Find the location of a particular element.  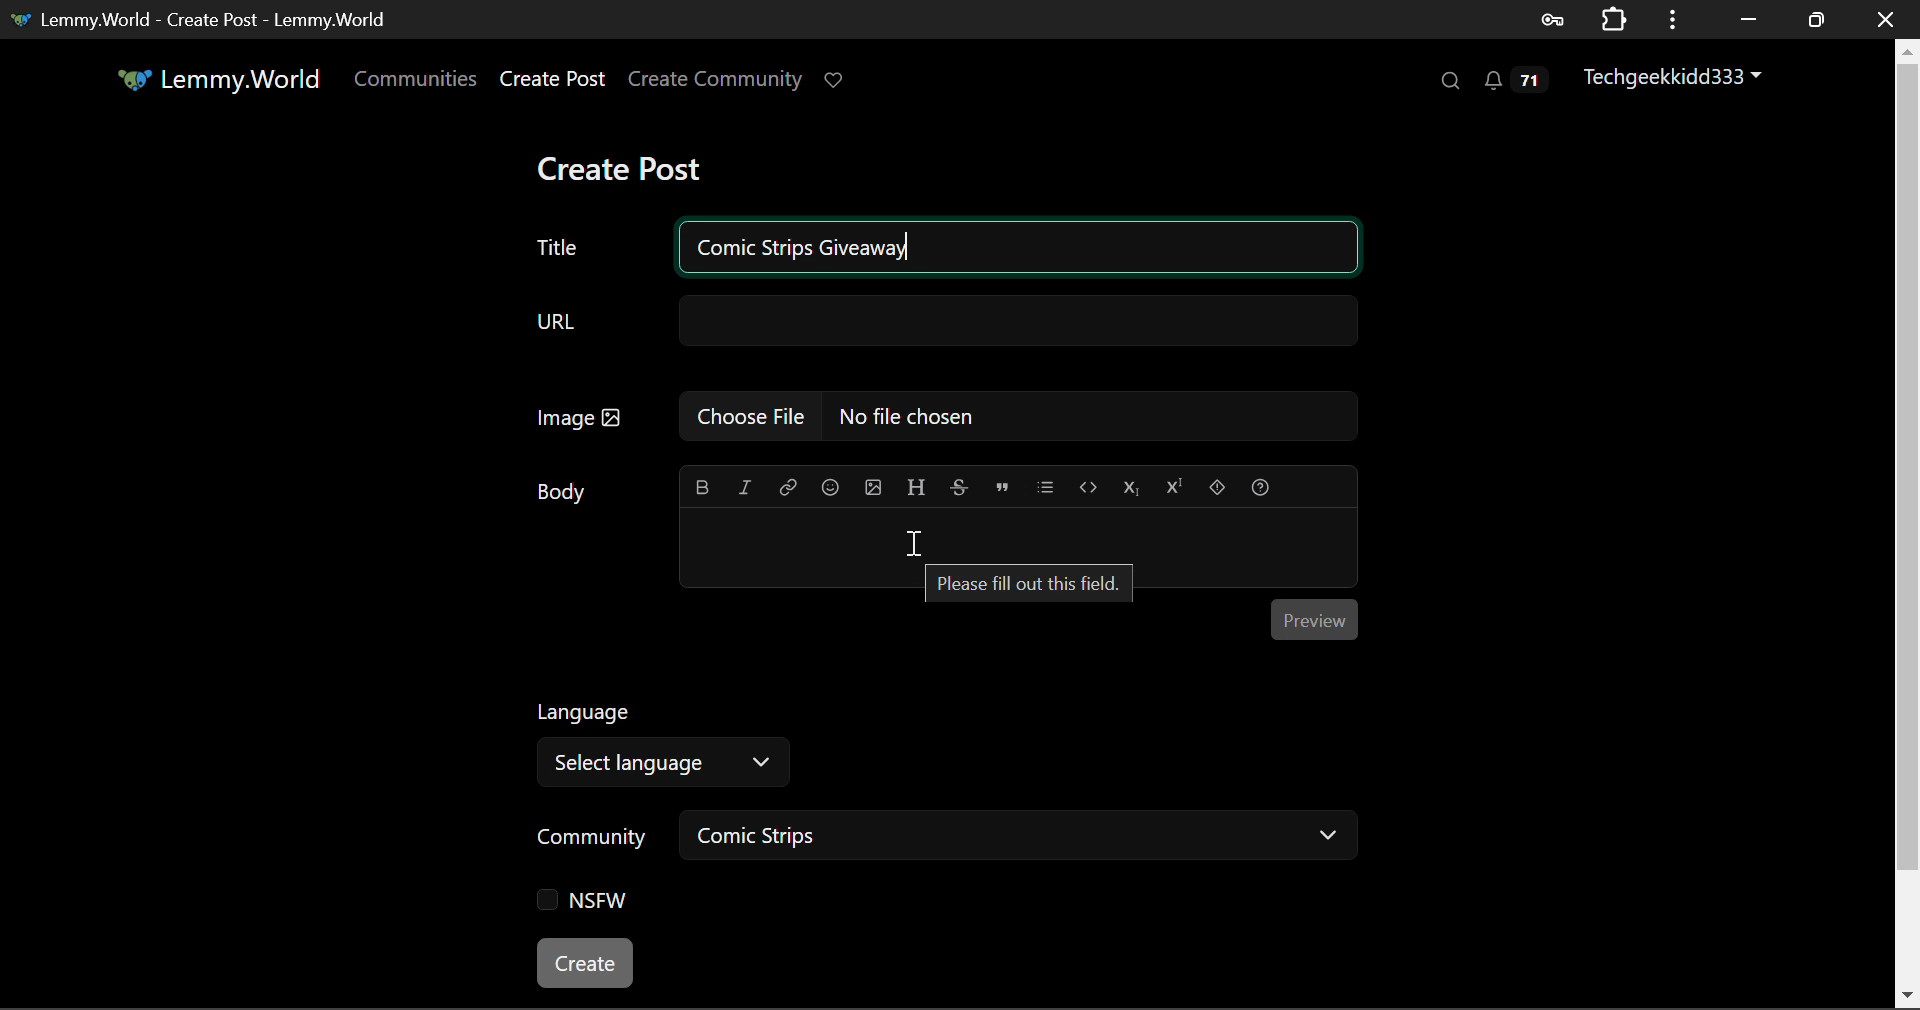

strikethrough is located at coordinates (960, 483).